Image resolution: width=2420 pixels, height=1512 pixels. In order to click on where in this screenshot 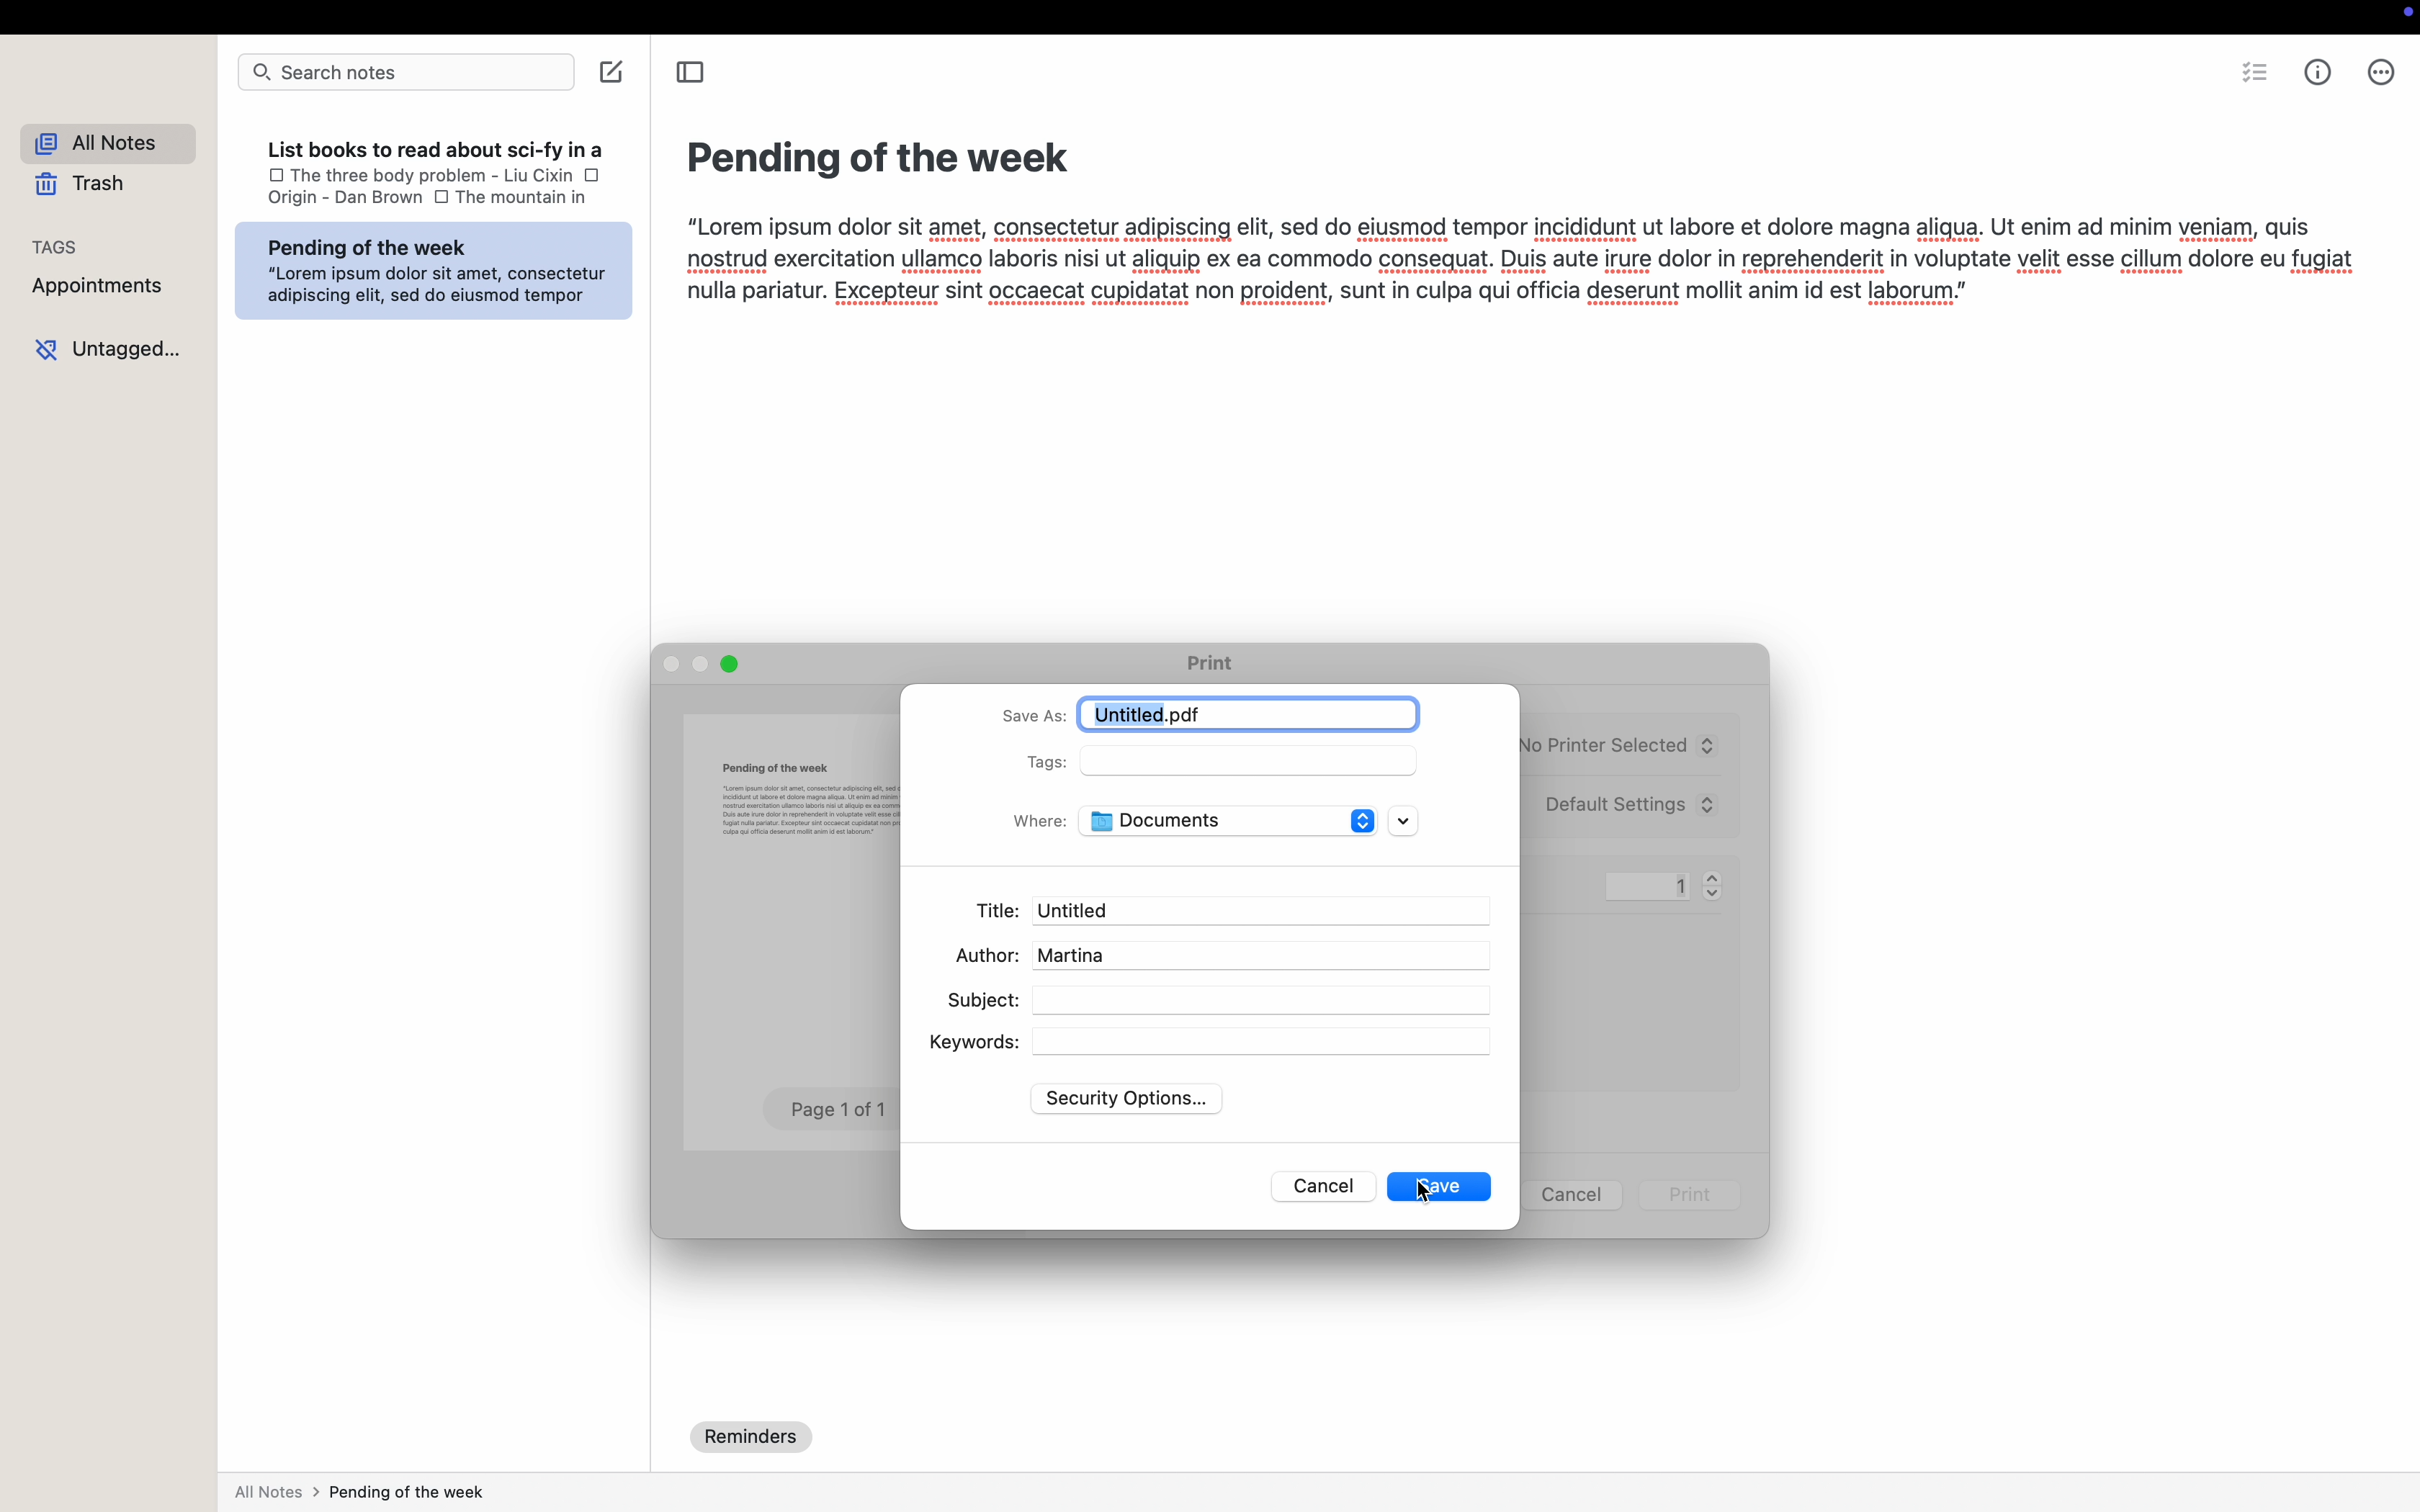, I will do `click(1040, 823)`.